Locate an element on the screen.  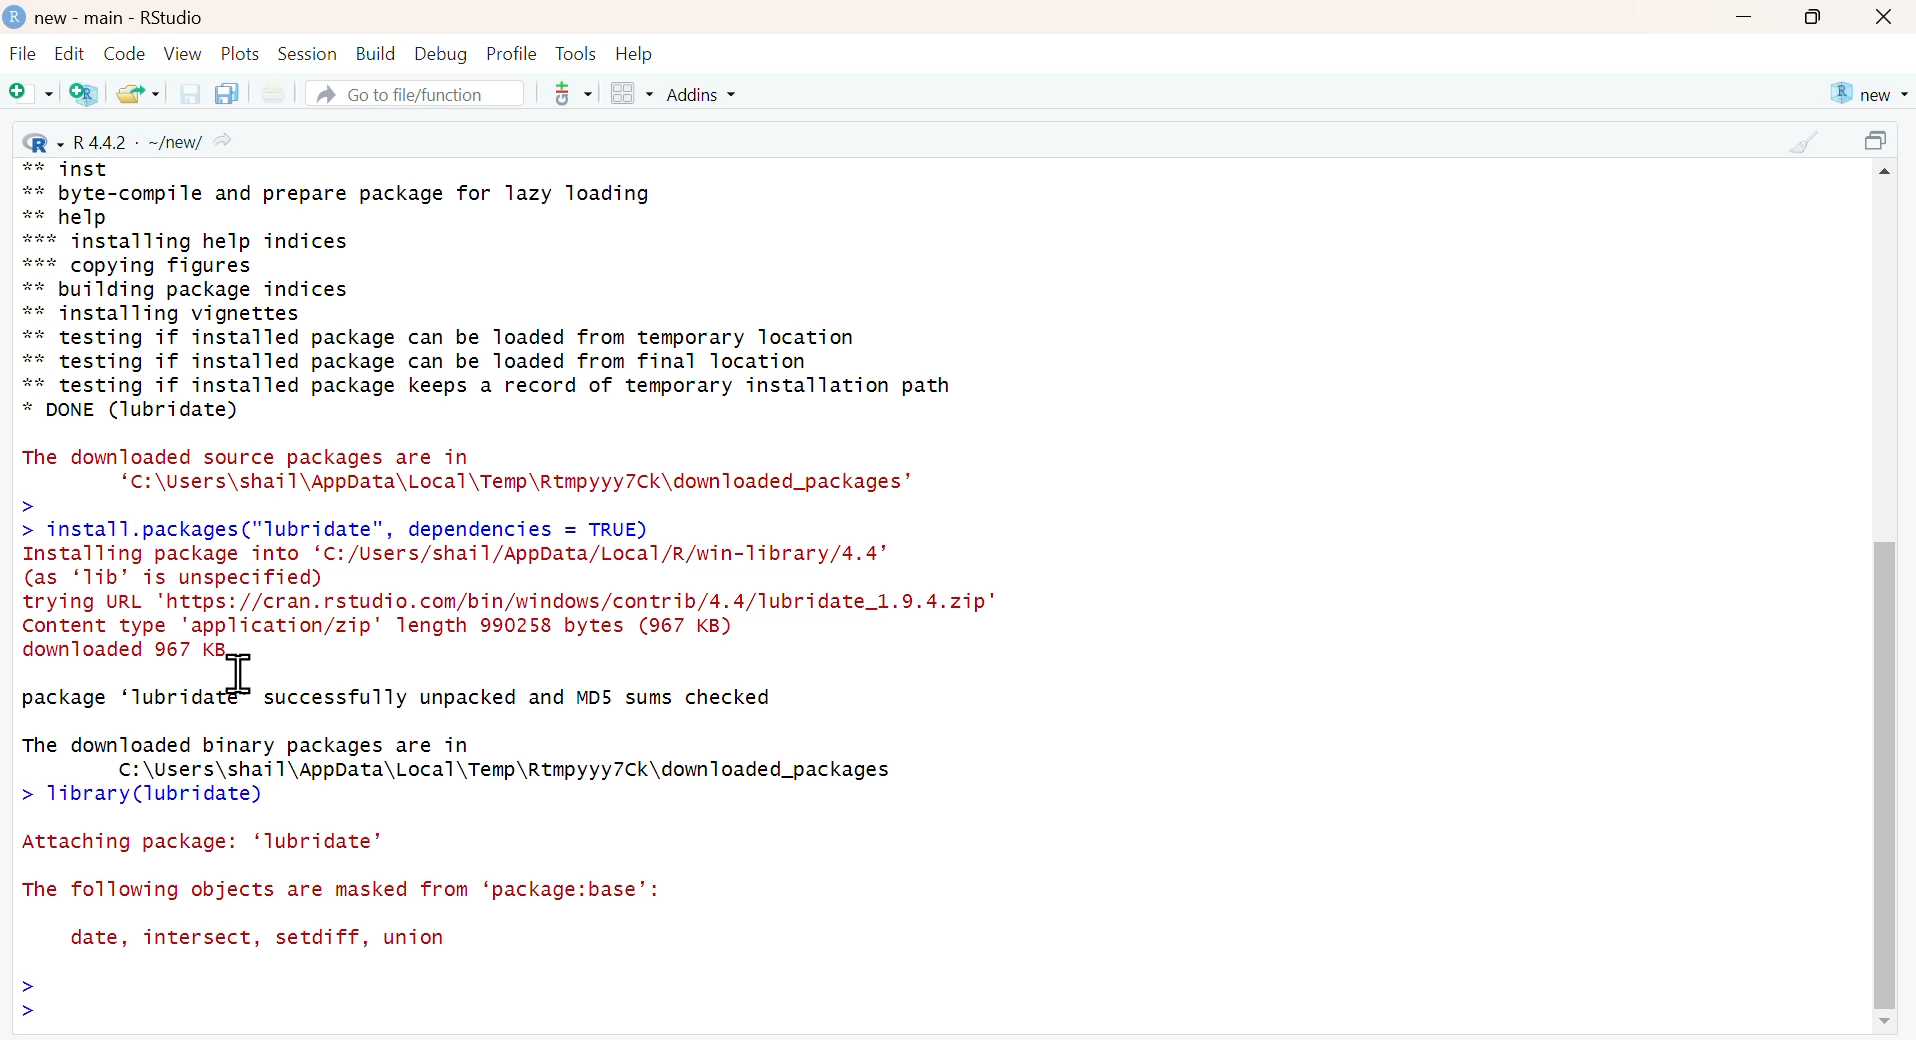
The downloaded source packages are in‘C:\Users\shail\AppData\Local\Temp\Rtmpyyy7Ck\downloaded_packages’> is located at coordinates (471, 478).